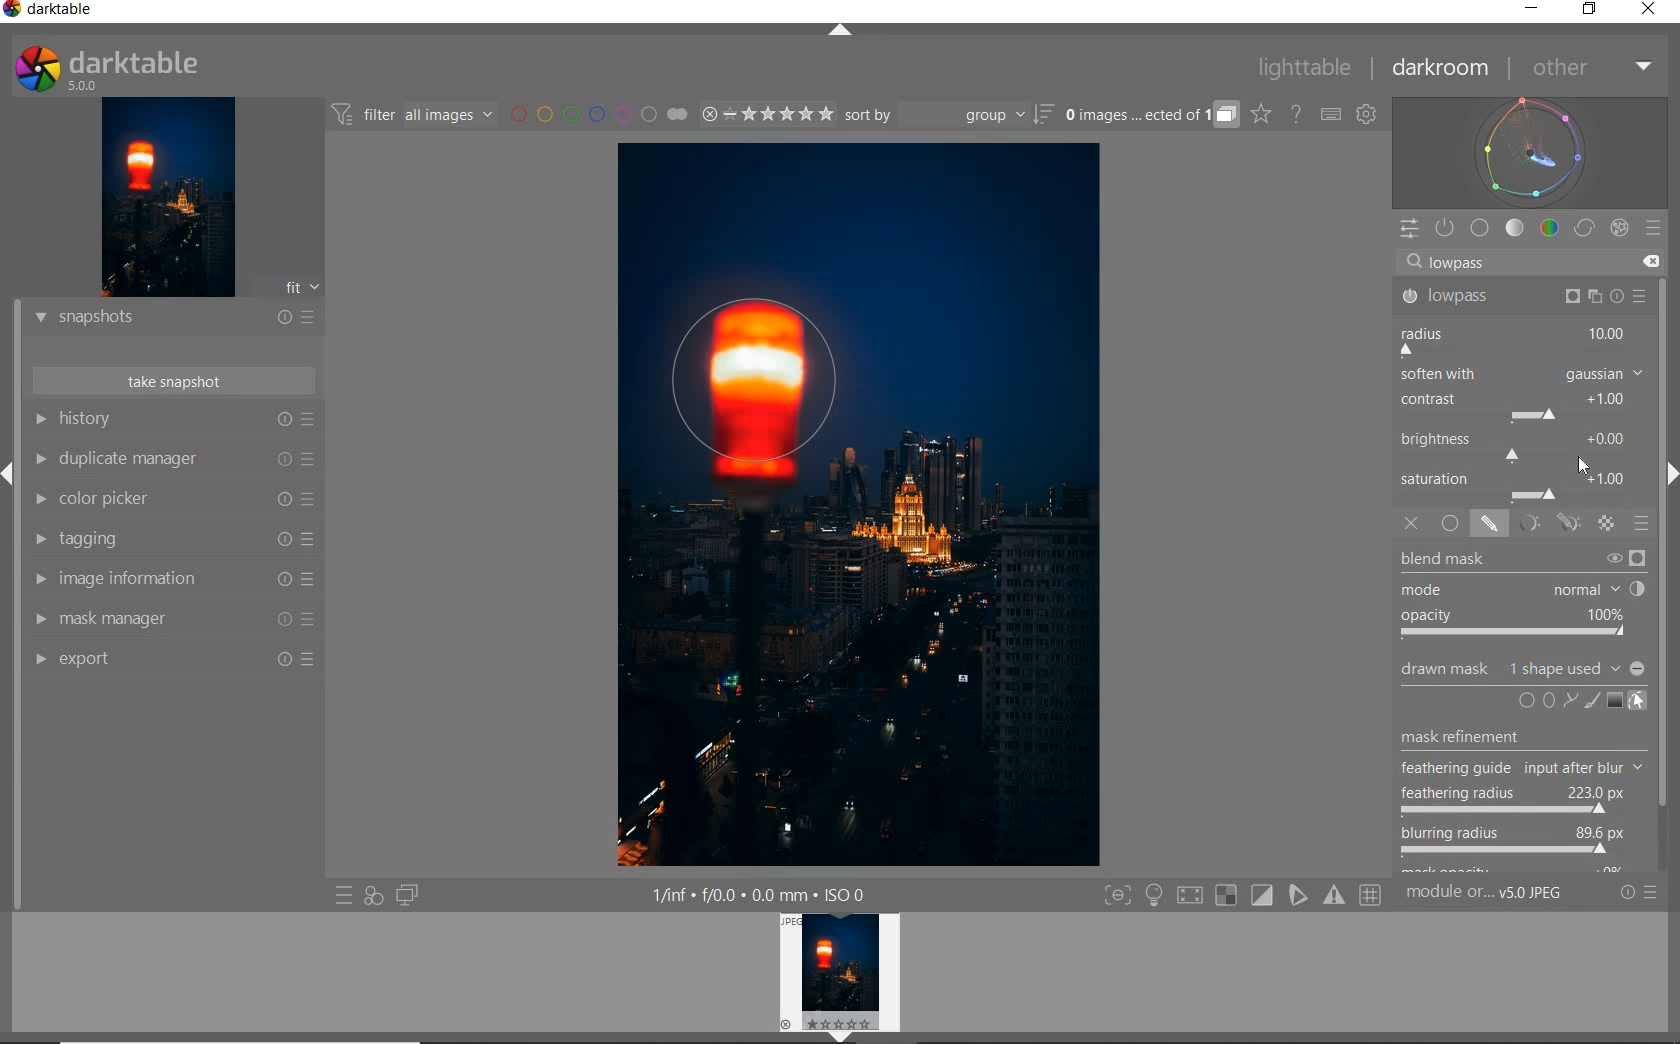 The image size is (1680, 1044). I want to click on CONTRAST, so click(1519, 408).